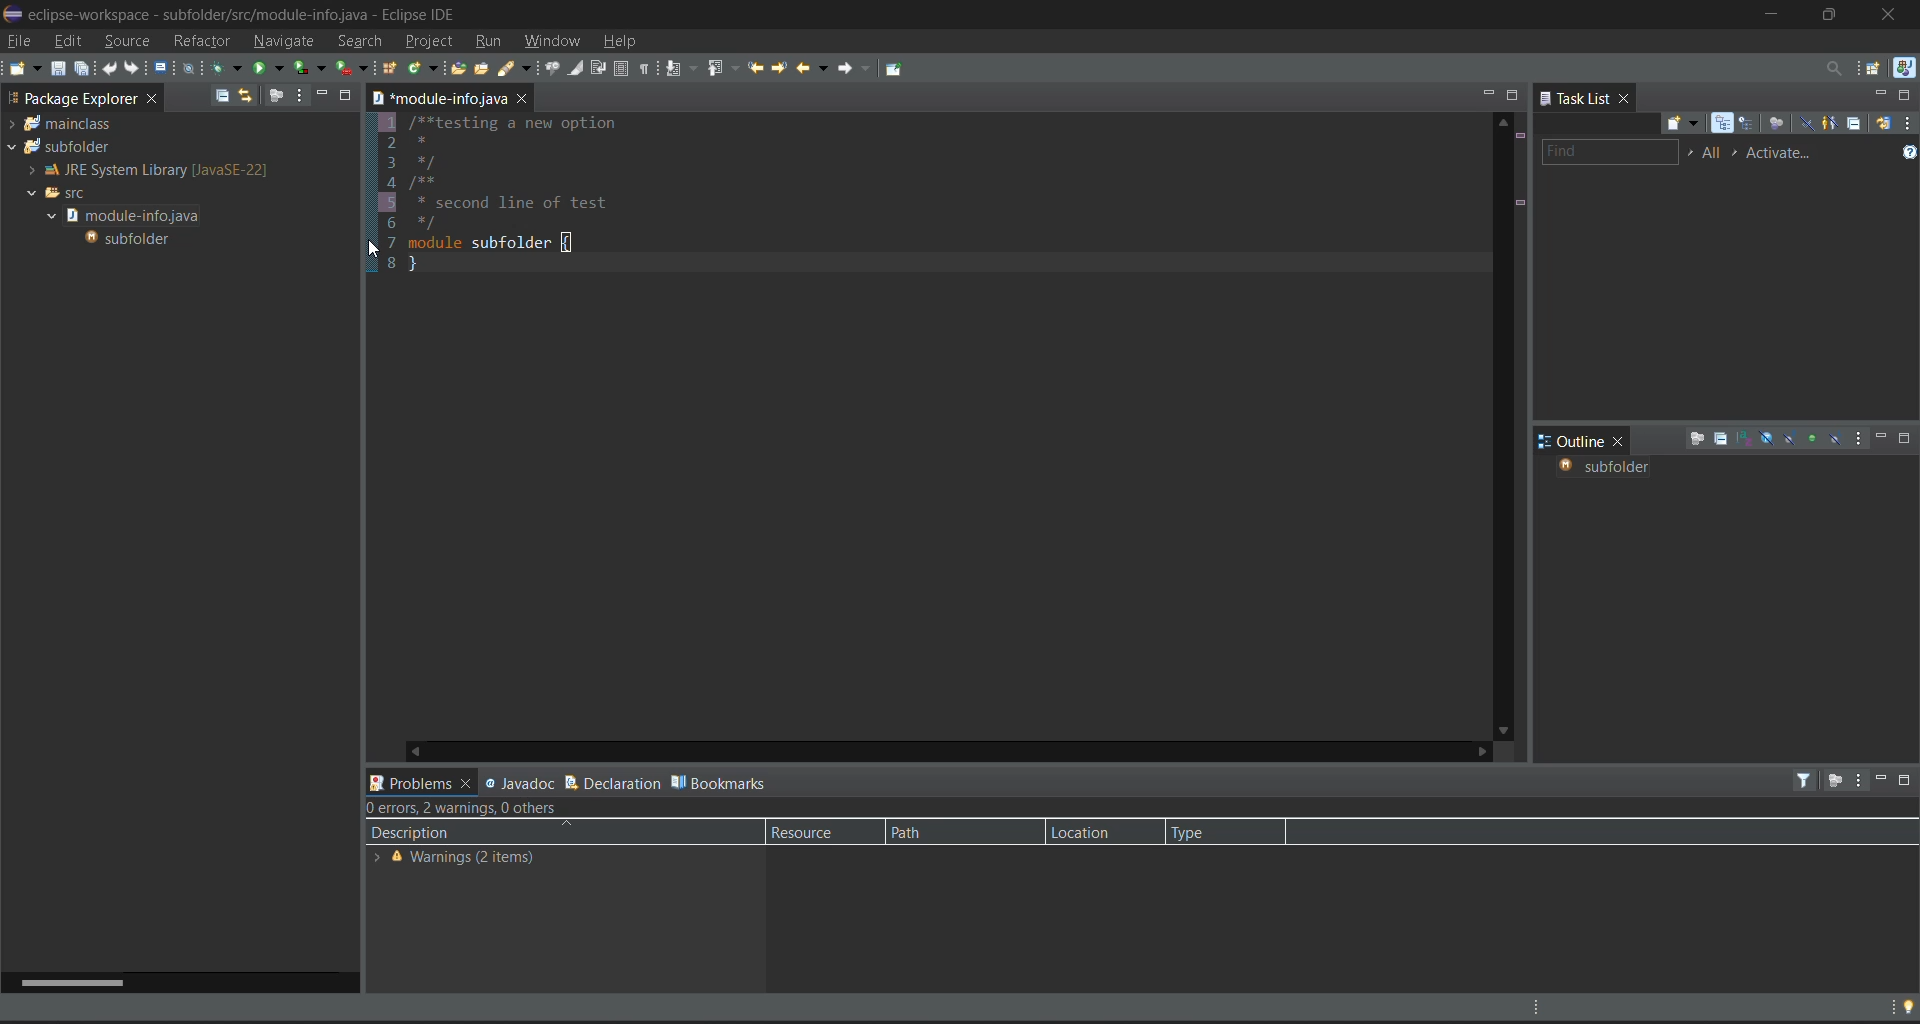 The width and height of the screenshot is (1920, 1024). What do you see at coordinates (554, 69) in the screenshot?
I see `toggle bread crumb` at bounding box center [554, 69].